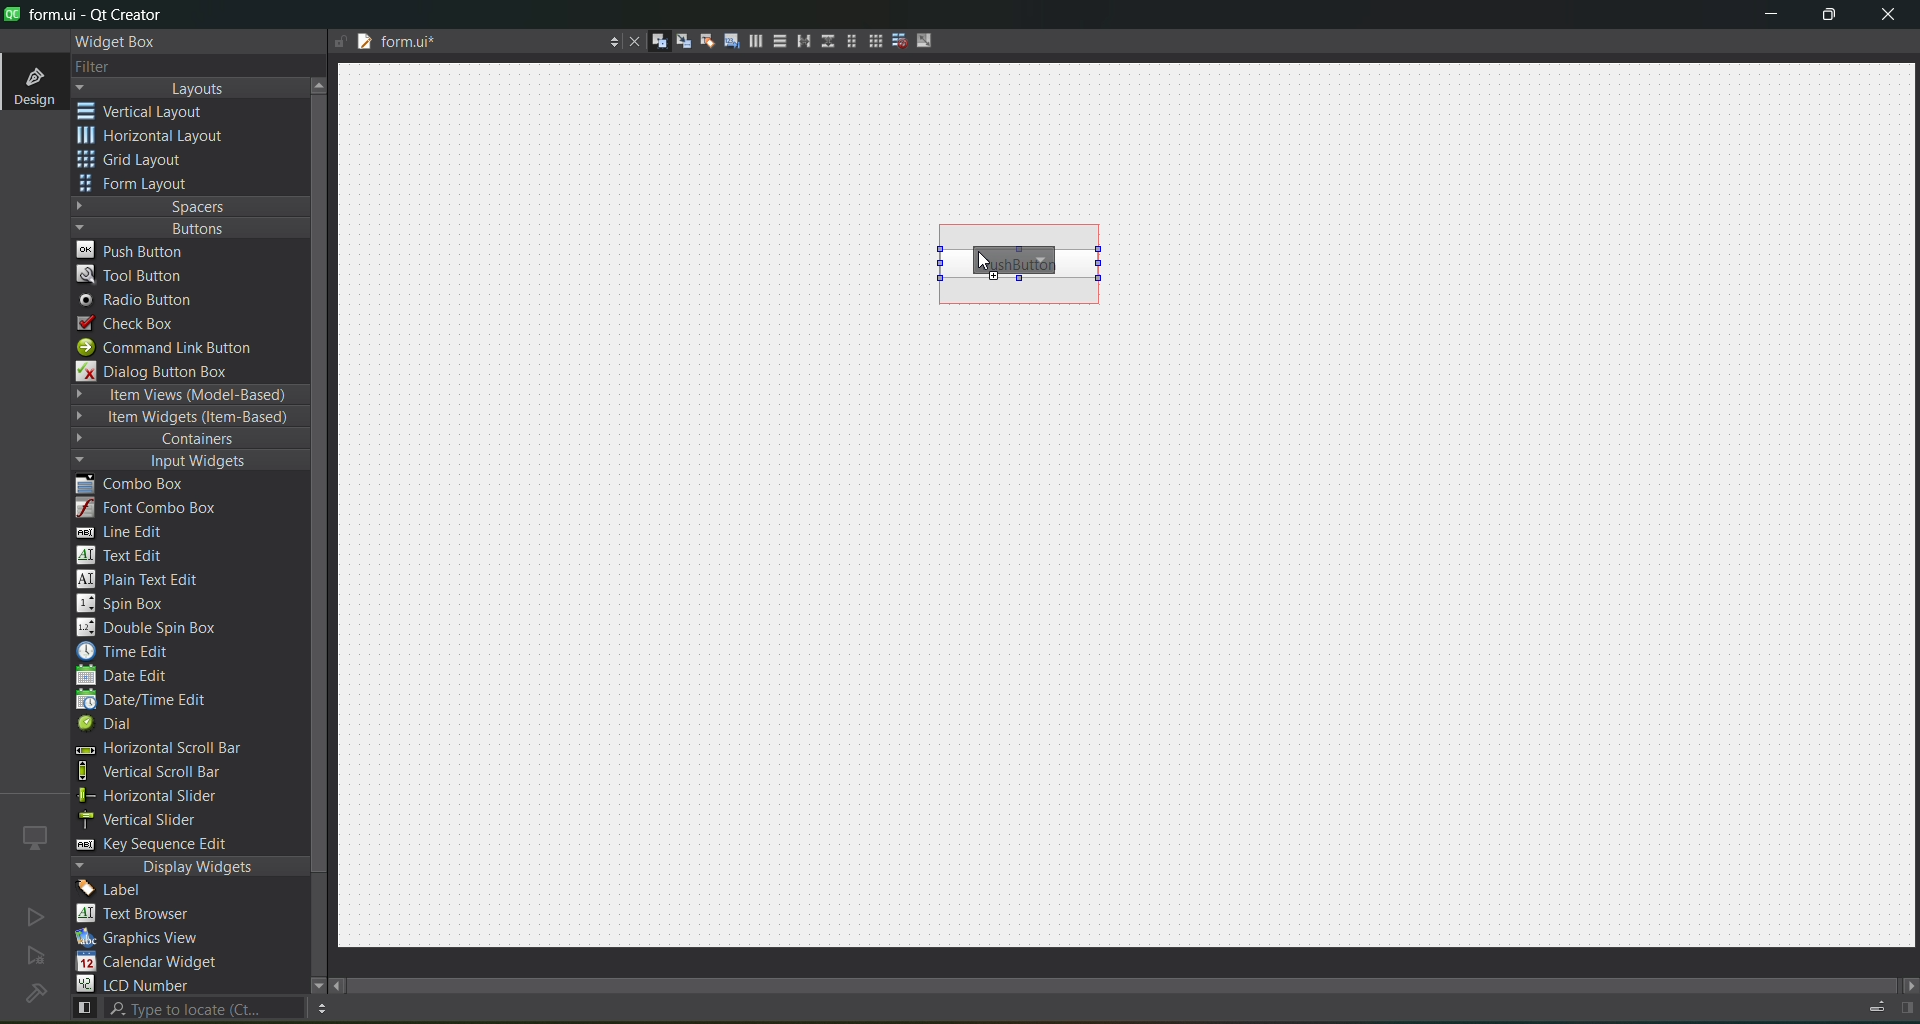 The height and width of the screenshot is (1024, 1920). I want to click on layout in a grid, so click(868, 41).